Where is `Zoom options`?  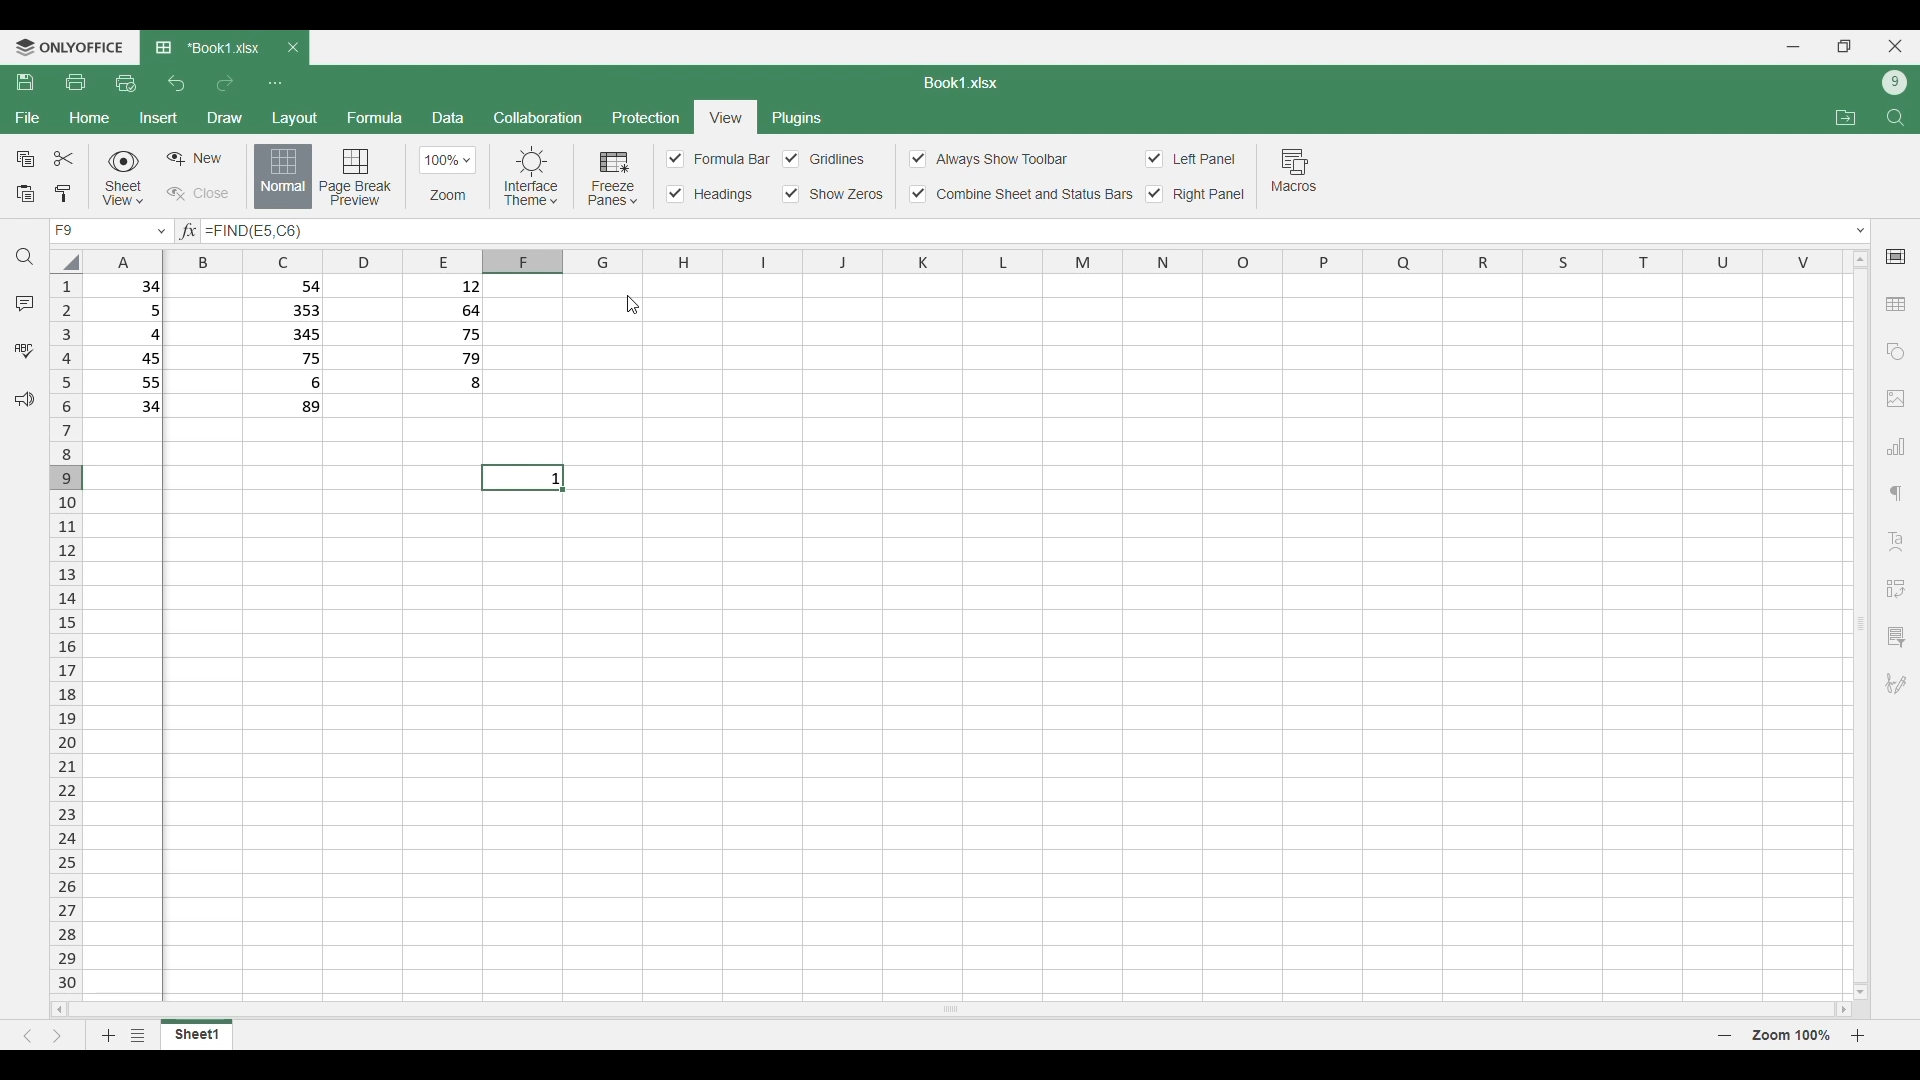 Zoom options is located at coordinates (447, 174).